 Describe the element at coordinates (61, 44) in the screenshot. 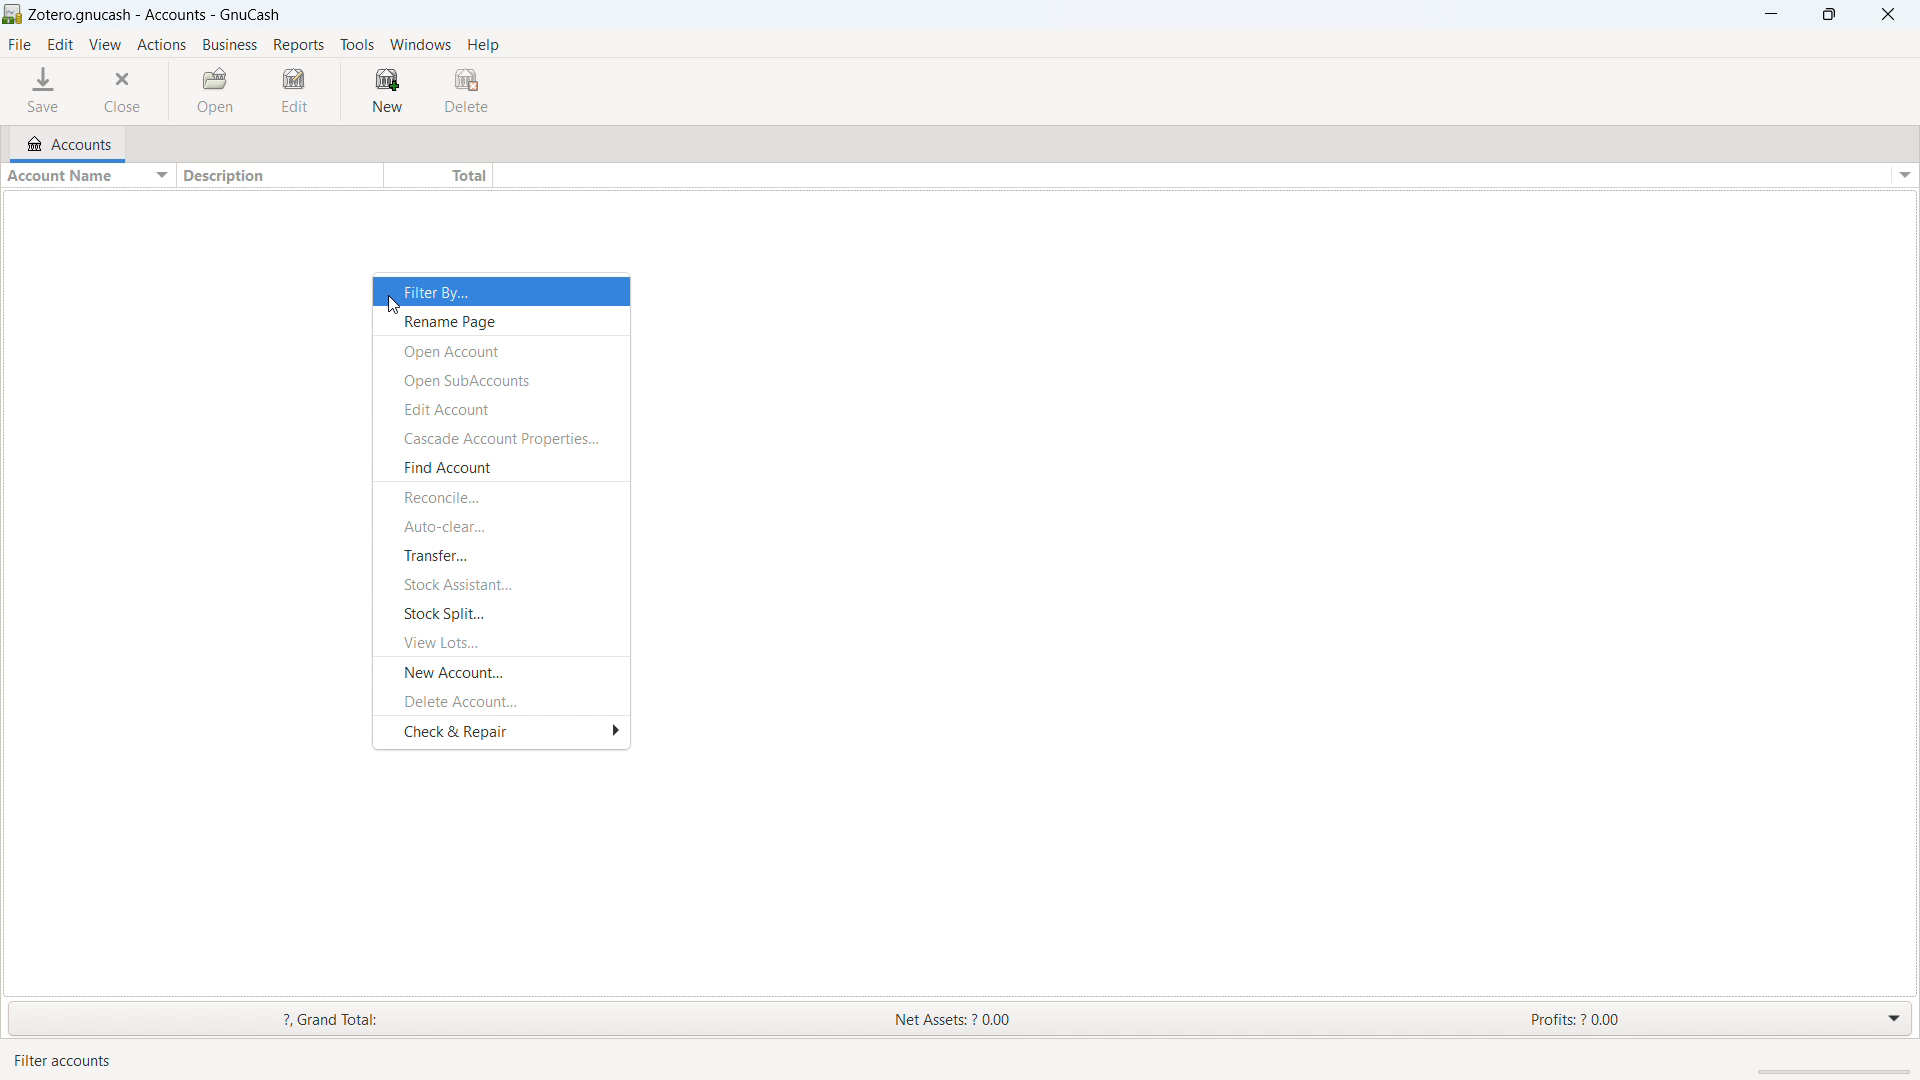

I see `edit` at that location.